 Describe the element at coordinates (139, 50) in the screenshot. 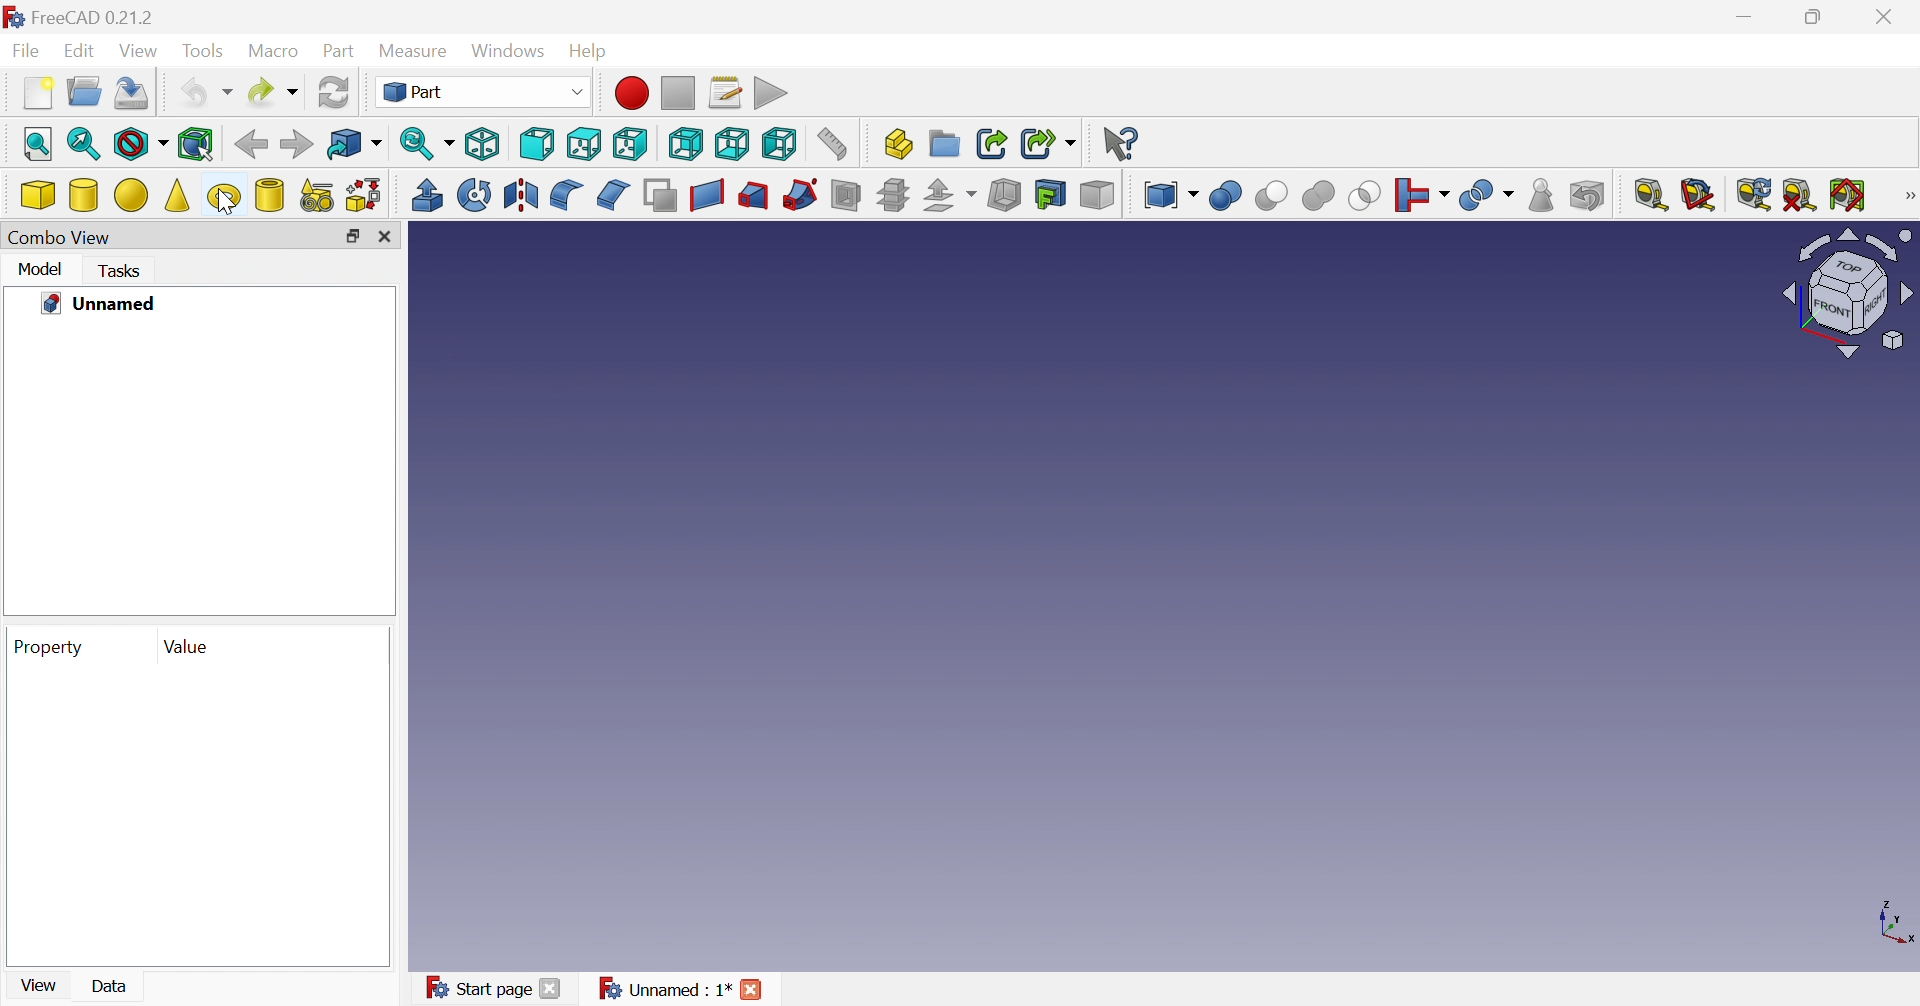

I see `View` at that location.